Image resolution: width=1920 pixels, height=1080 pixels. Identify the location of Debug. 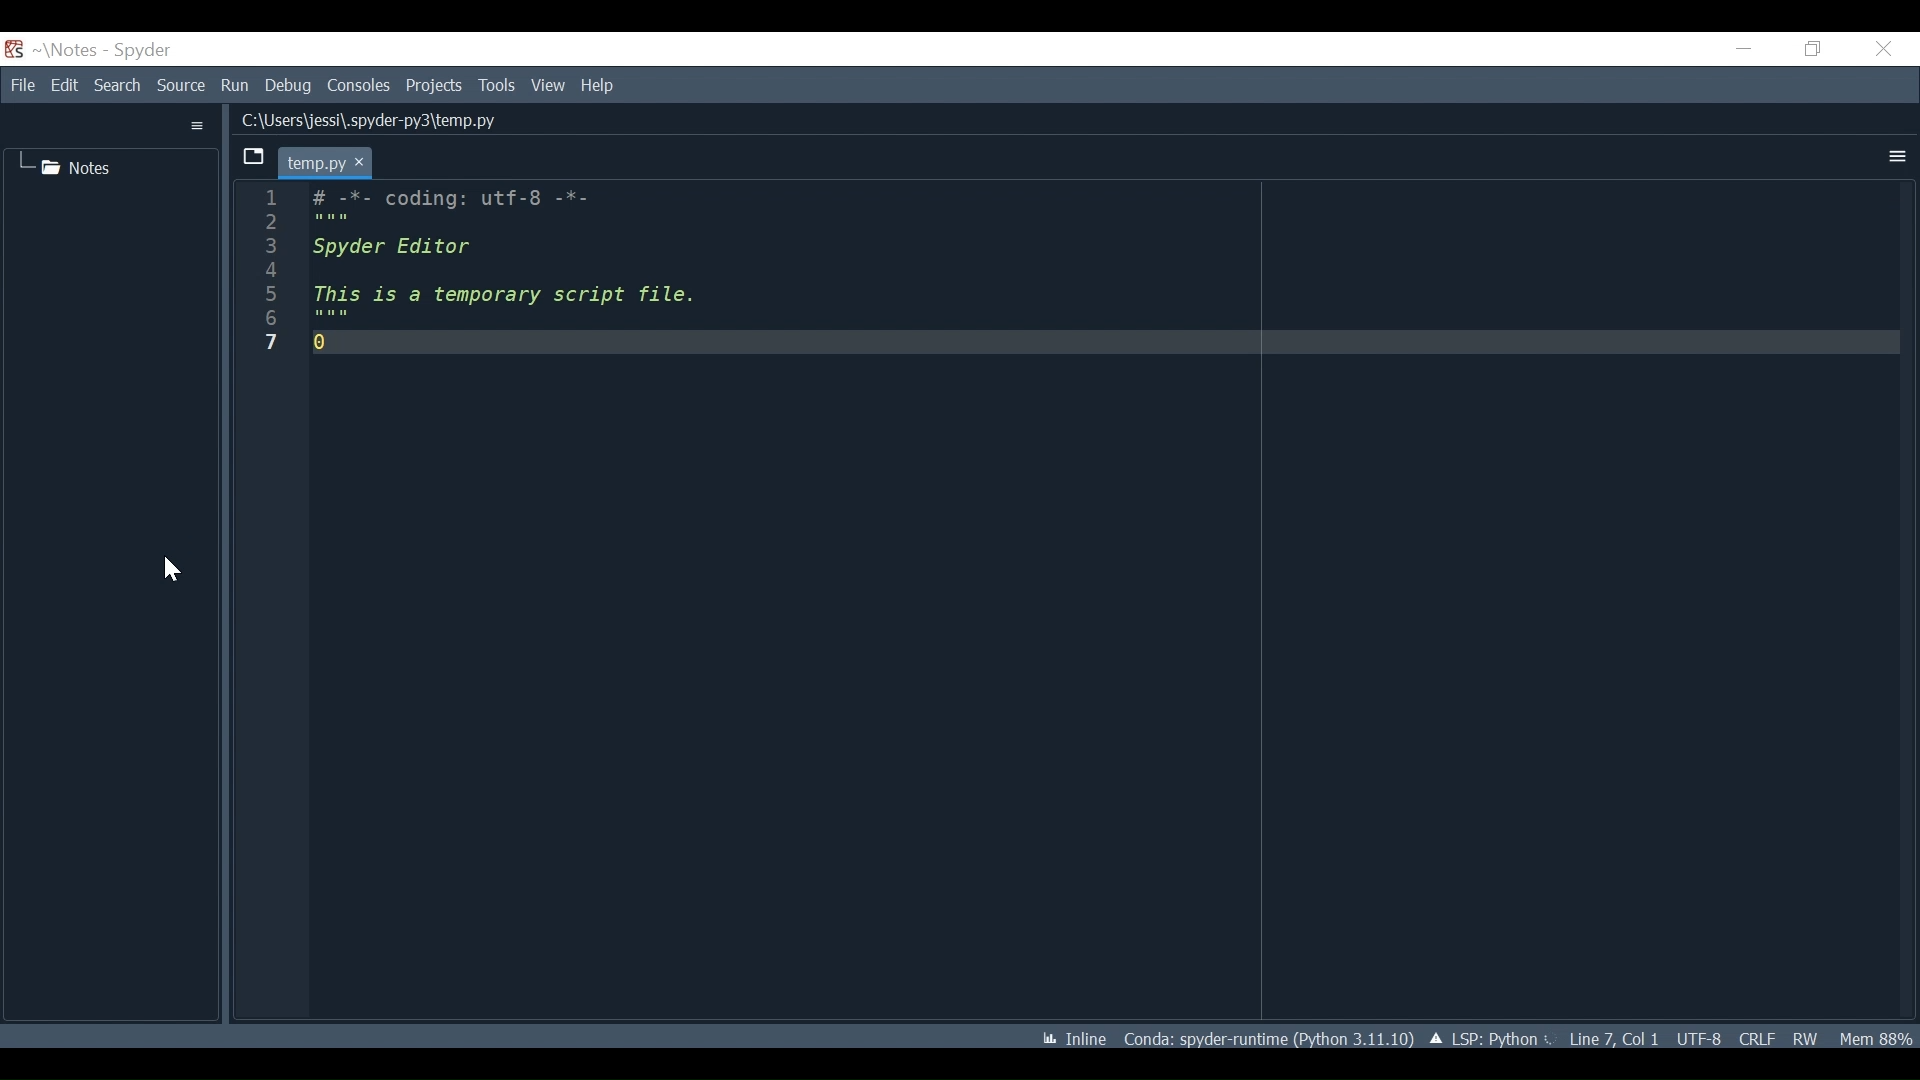
(288, 86).